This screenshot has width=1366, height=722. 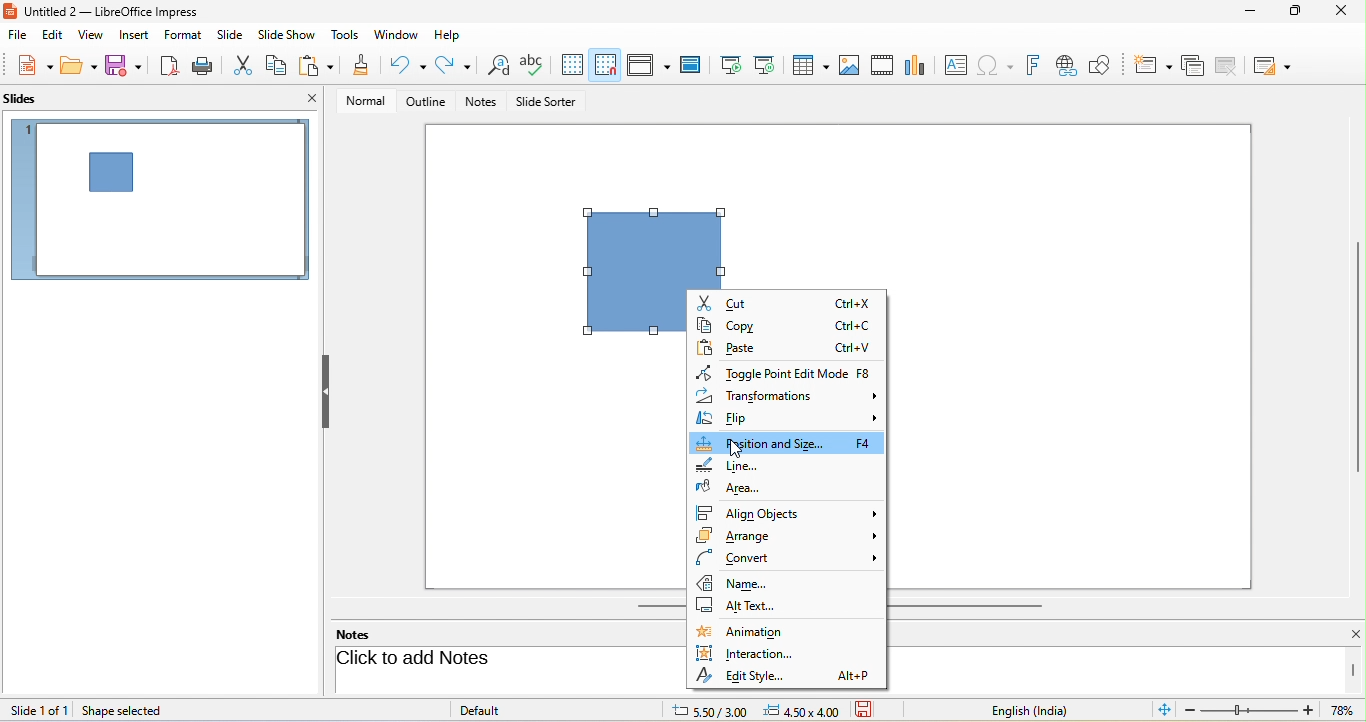 I want to click on slide 1 of 1, so click(x=39, y=710).